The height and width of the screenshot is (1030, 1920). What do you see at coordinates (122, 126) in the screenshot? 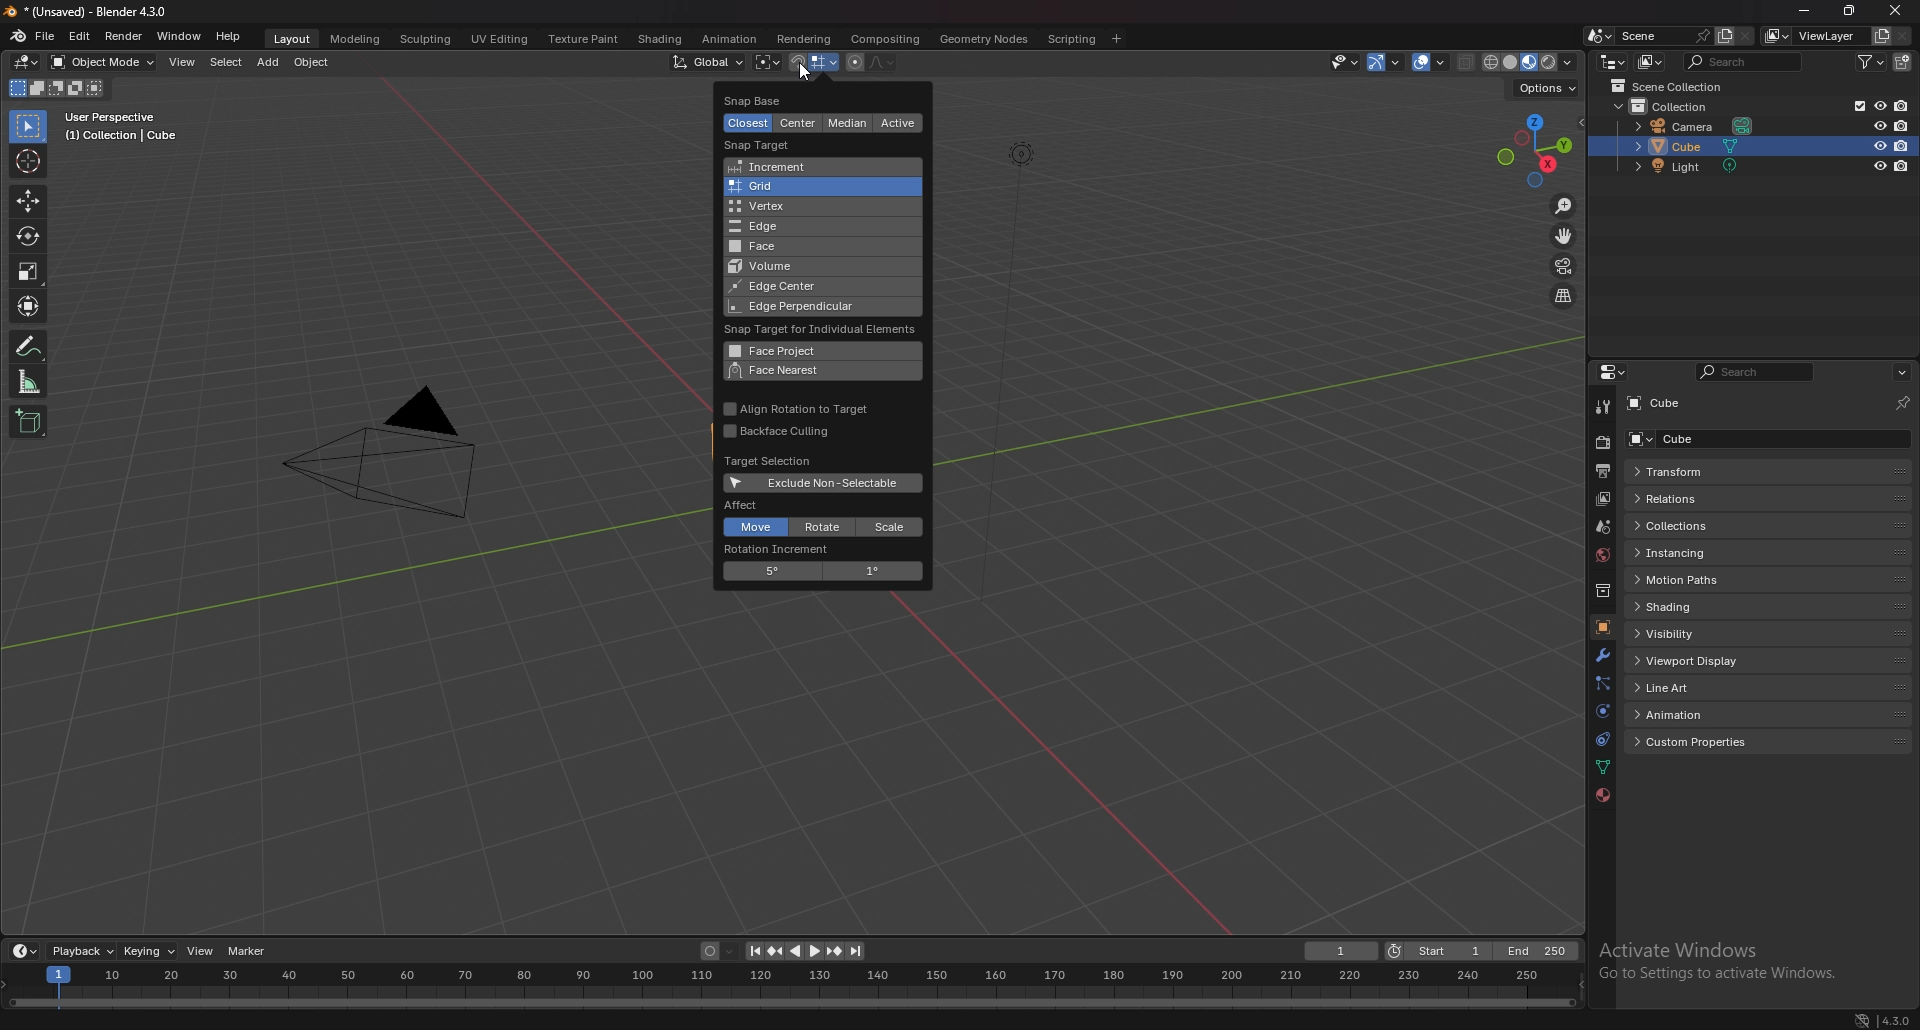
I see `info` at bounding box center [122, 126].